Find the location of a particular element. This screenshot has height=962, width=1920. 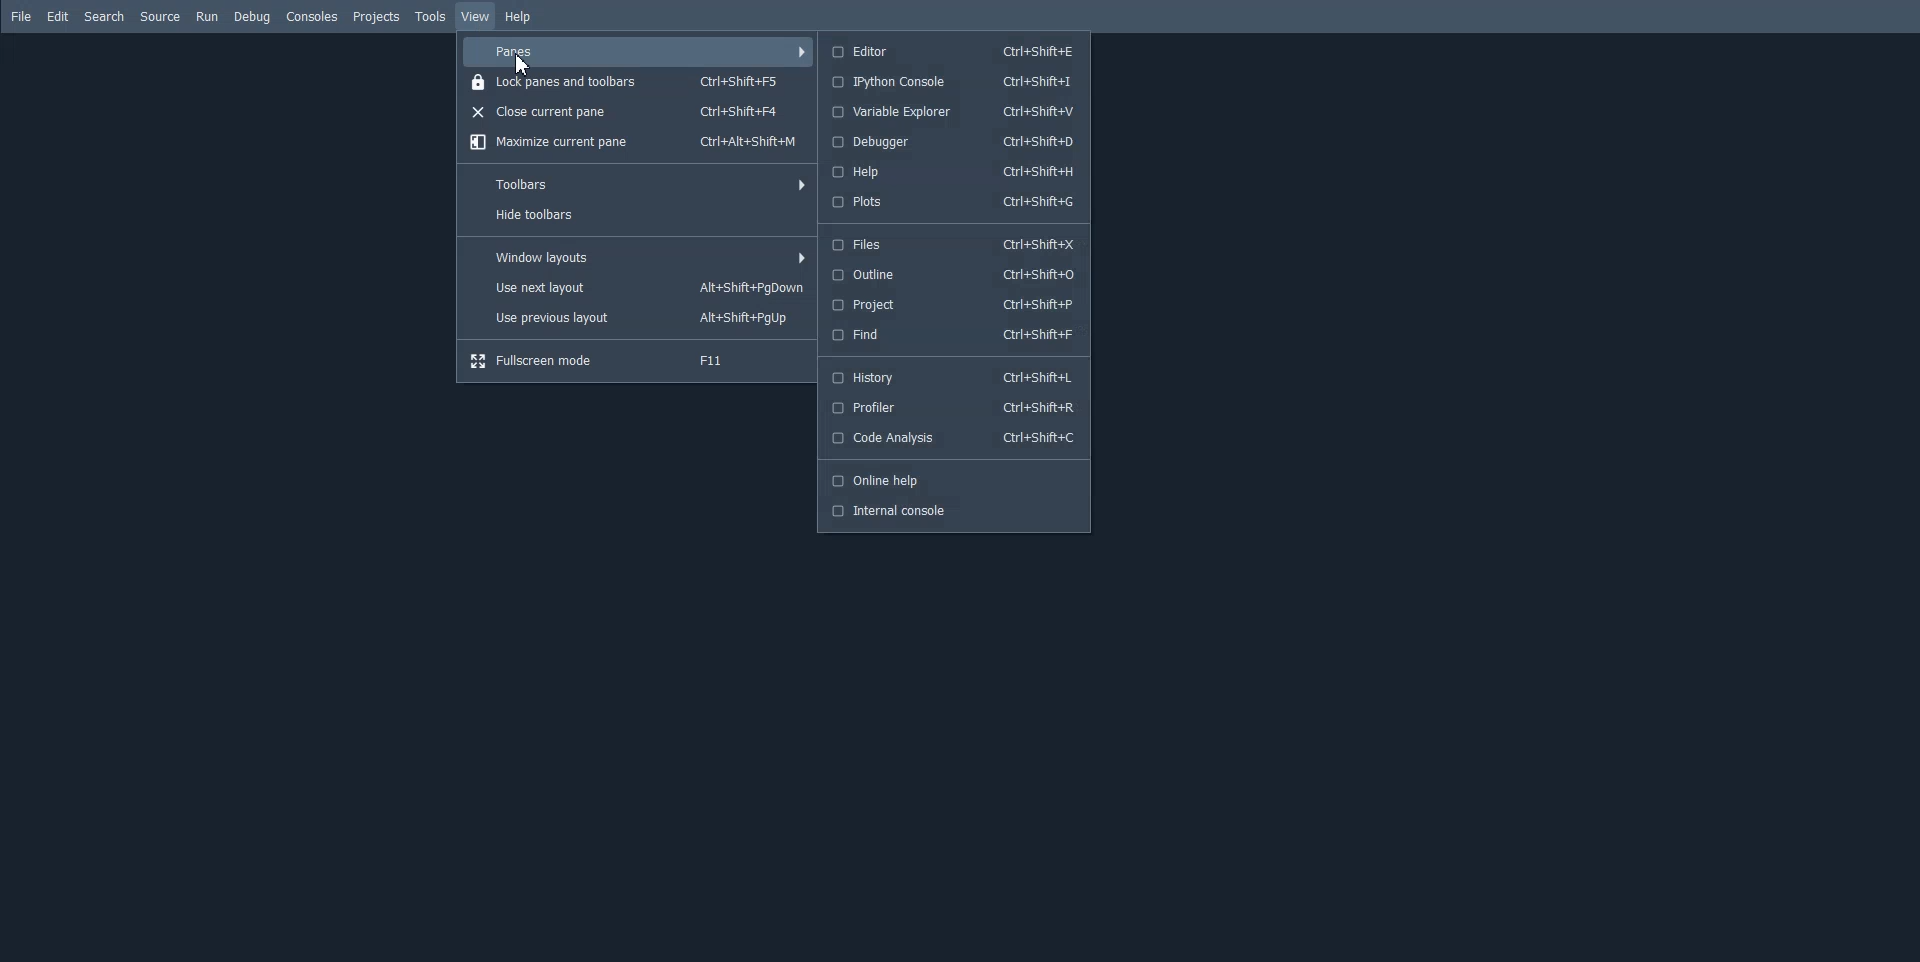

code Analysis is located at coordinates (955, 438).